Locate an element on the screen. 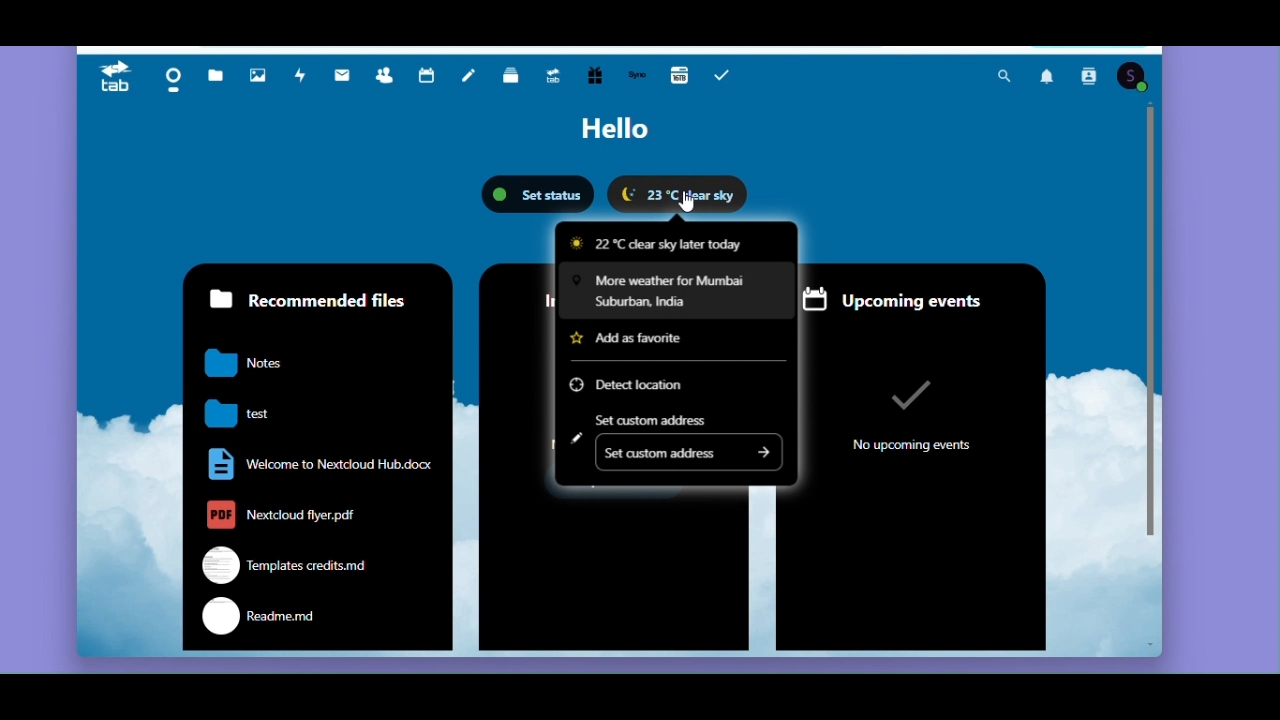 This screenshot has width=1280, height=720. Search is located at coordinates (1001, 75).